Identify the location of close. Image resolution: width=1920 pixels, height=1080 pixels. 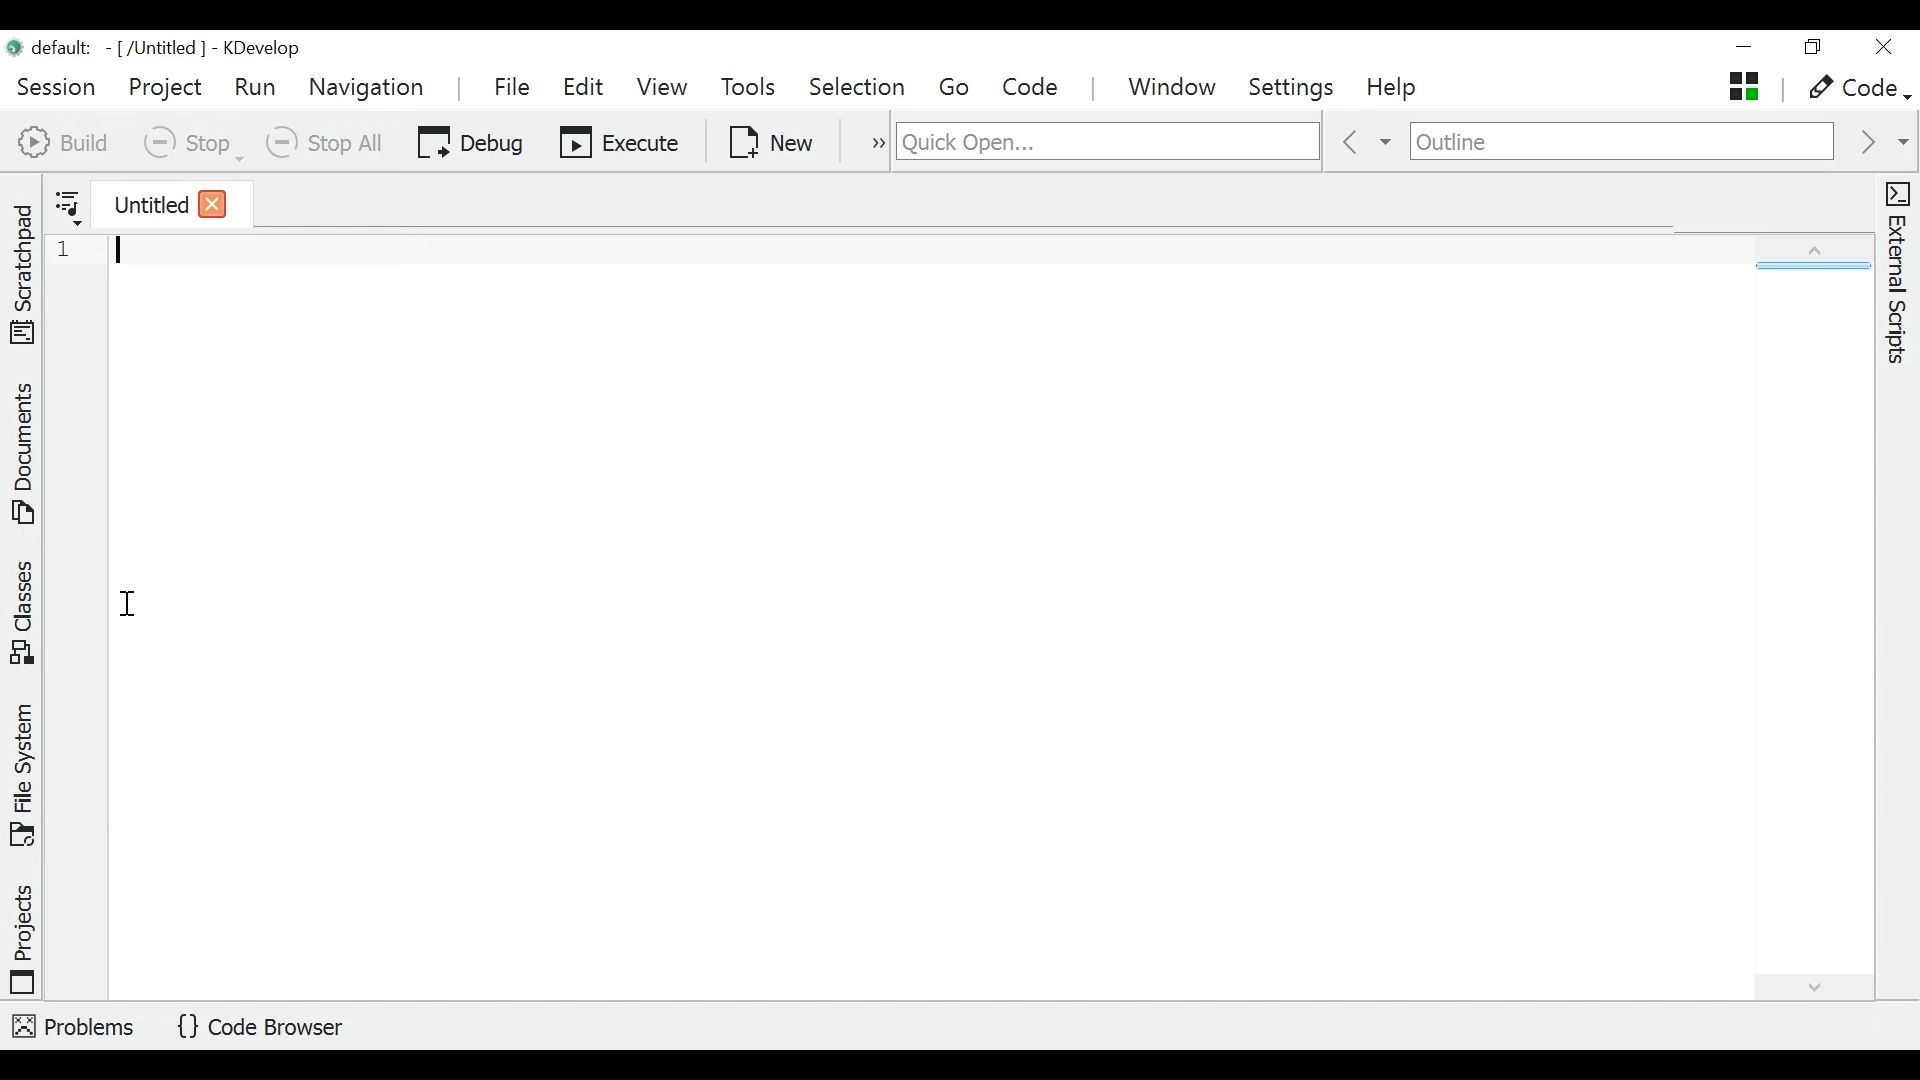
(1886, 48).